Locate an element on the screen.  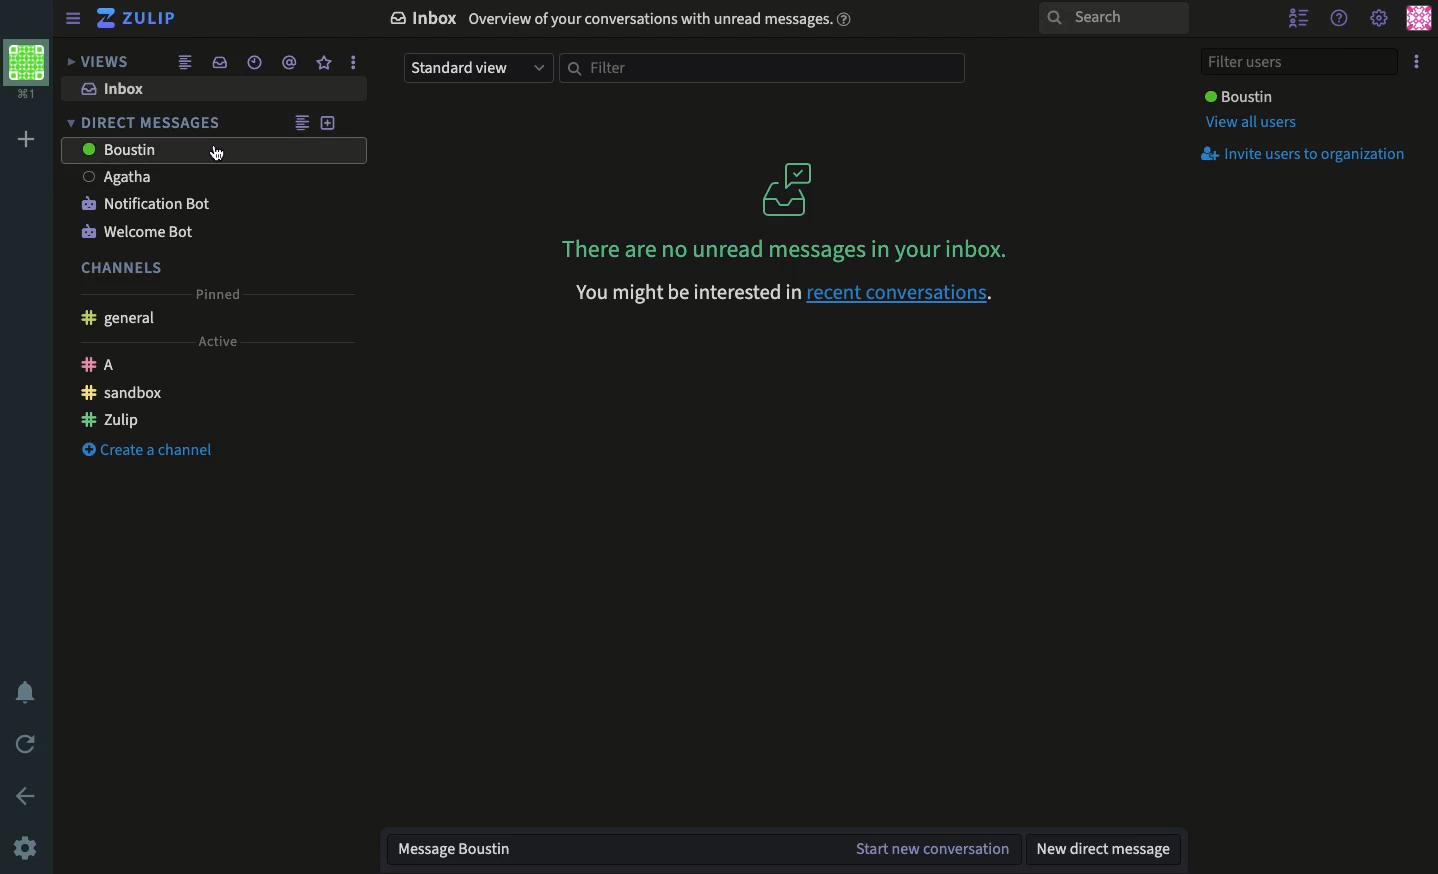
Settings is located at coordinates (1378, 18).